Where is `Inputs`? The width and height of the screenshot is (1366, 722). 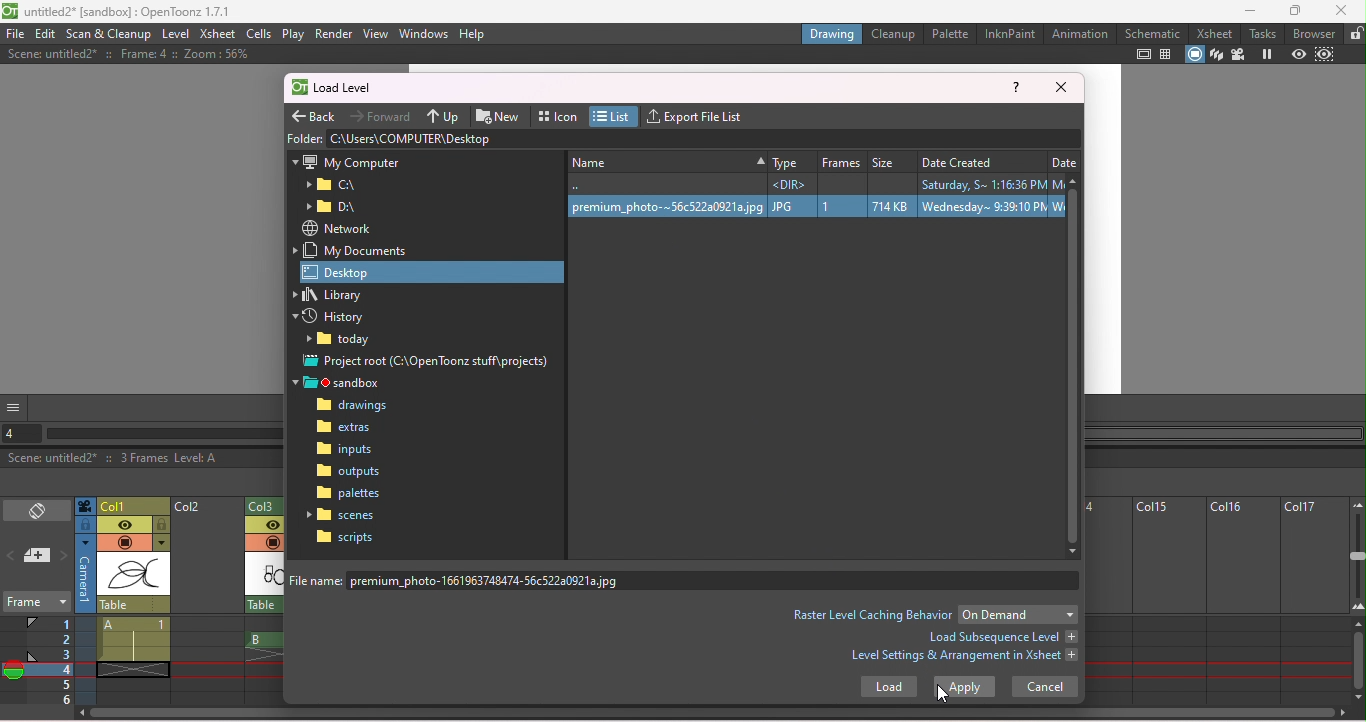 Inputs is located at coordinates (348, 451).